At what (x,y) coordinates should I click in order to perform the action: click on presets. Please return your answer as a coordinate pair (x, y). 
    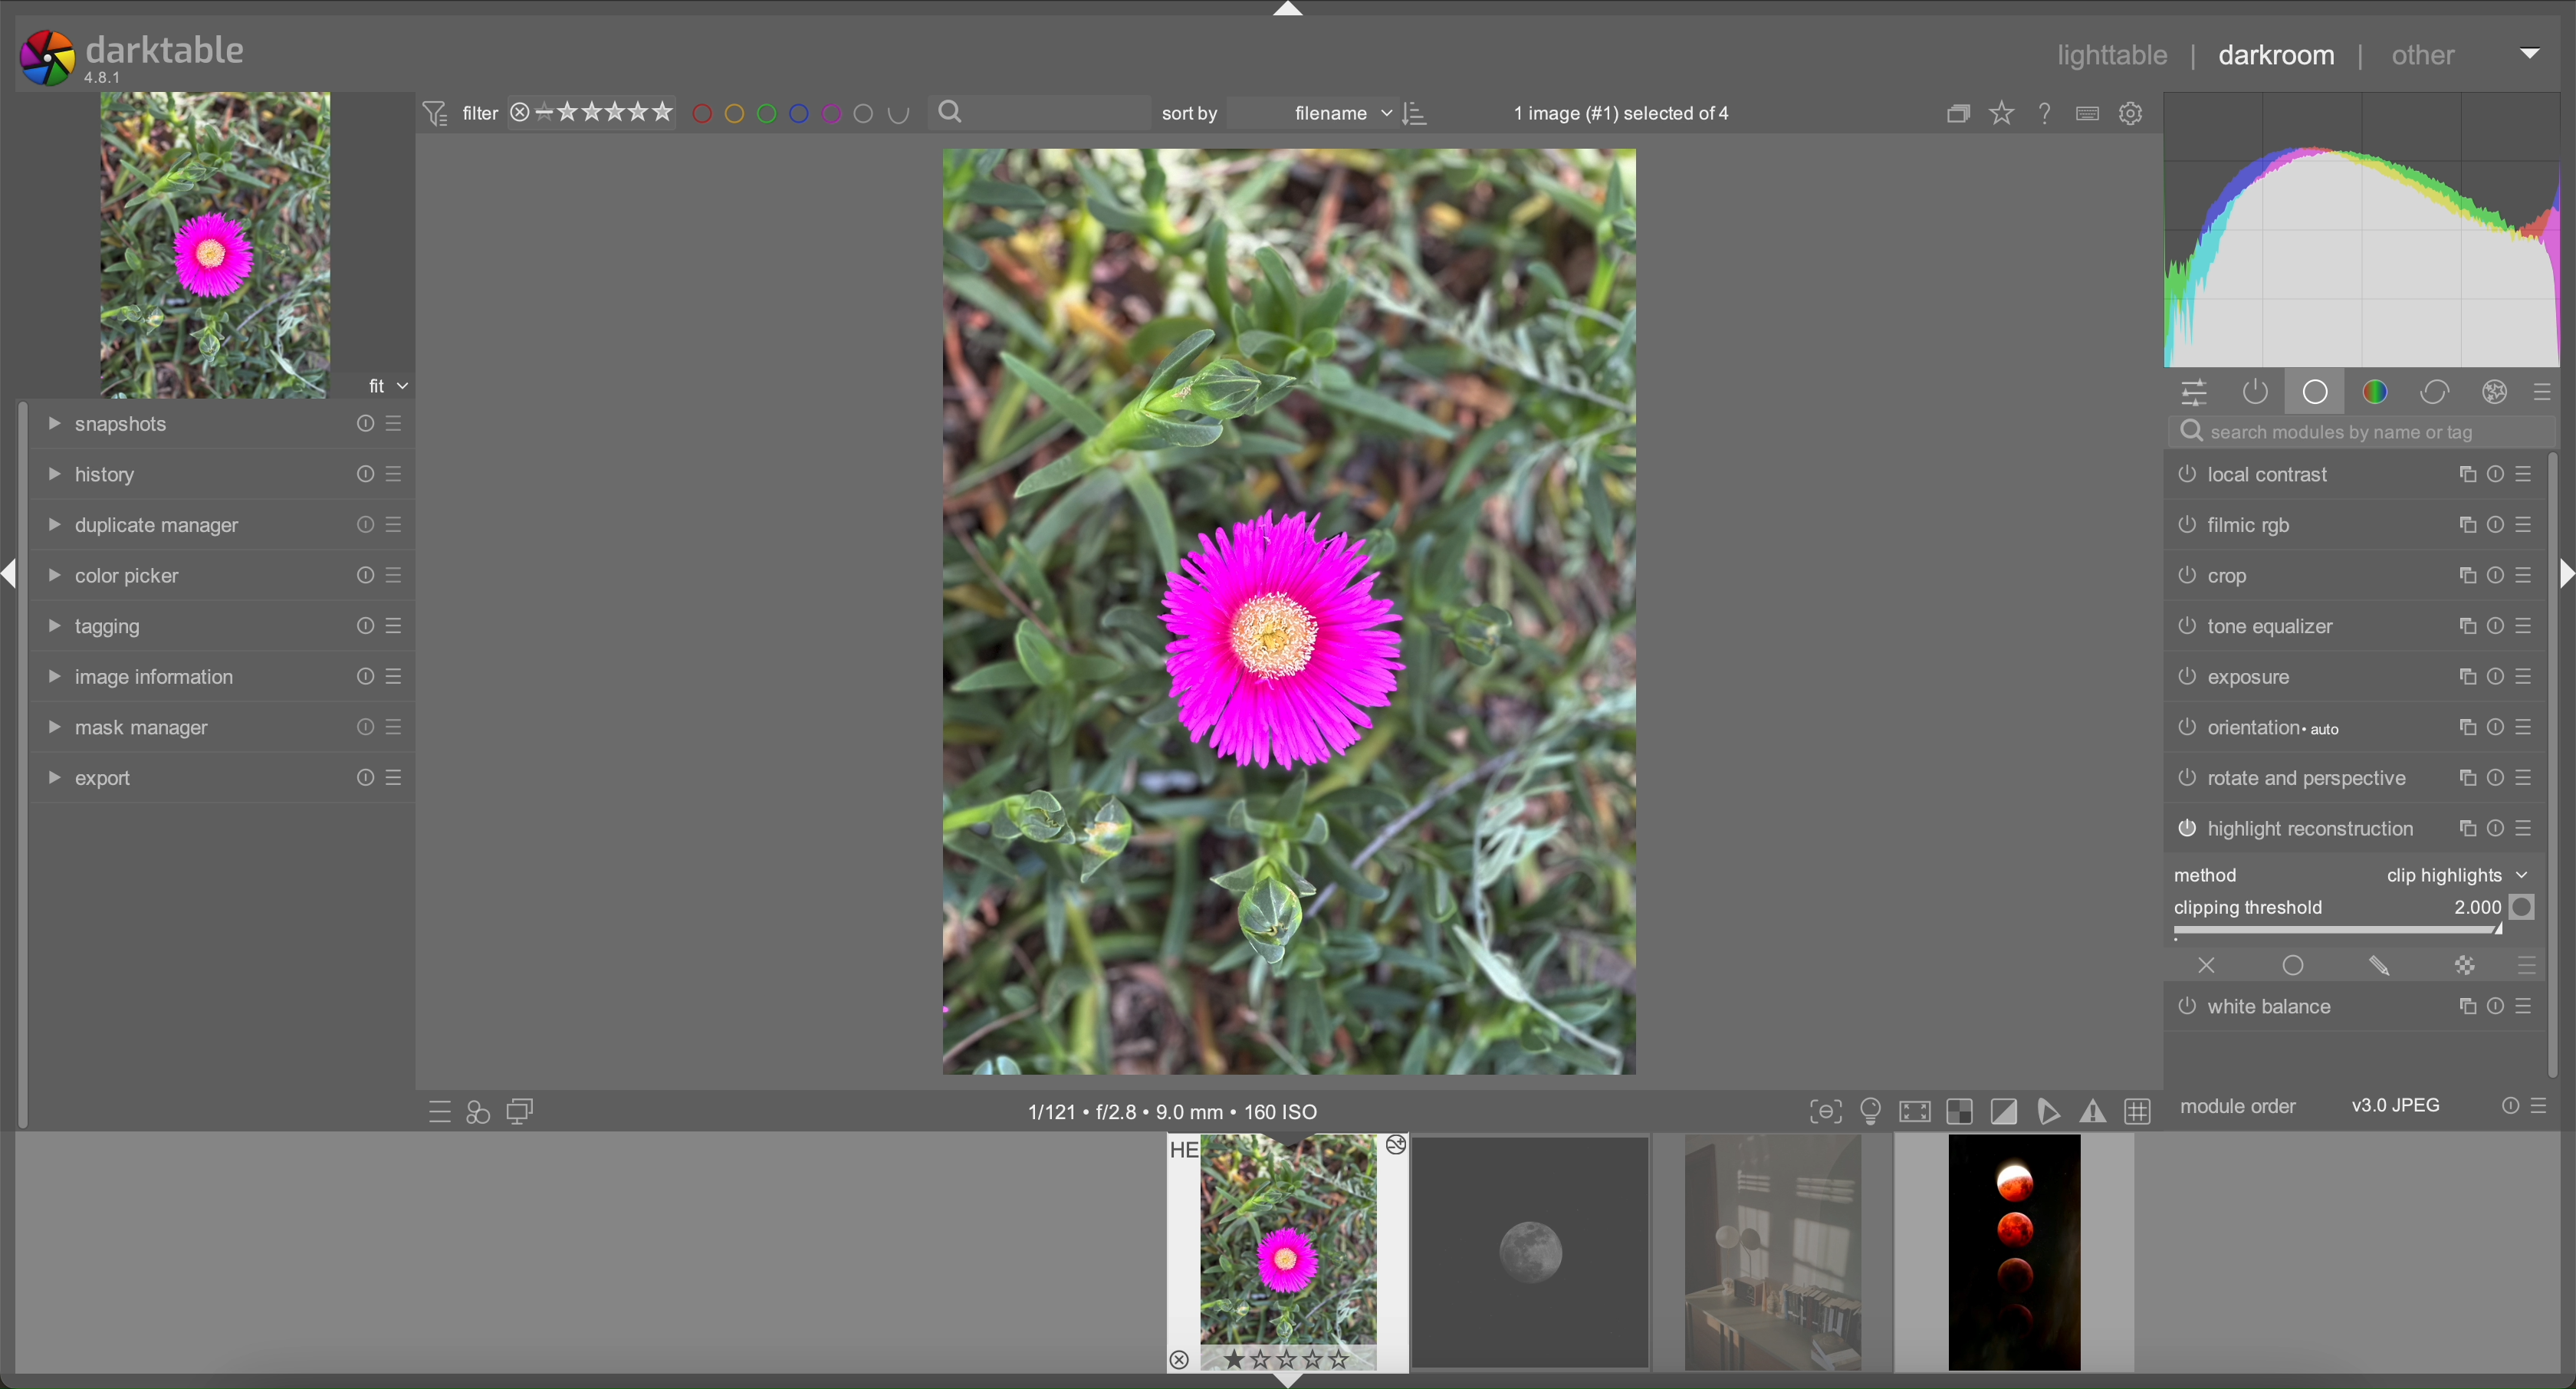
    Looking at the image, I should click on (2527, 573).